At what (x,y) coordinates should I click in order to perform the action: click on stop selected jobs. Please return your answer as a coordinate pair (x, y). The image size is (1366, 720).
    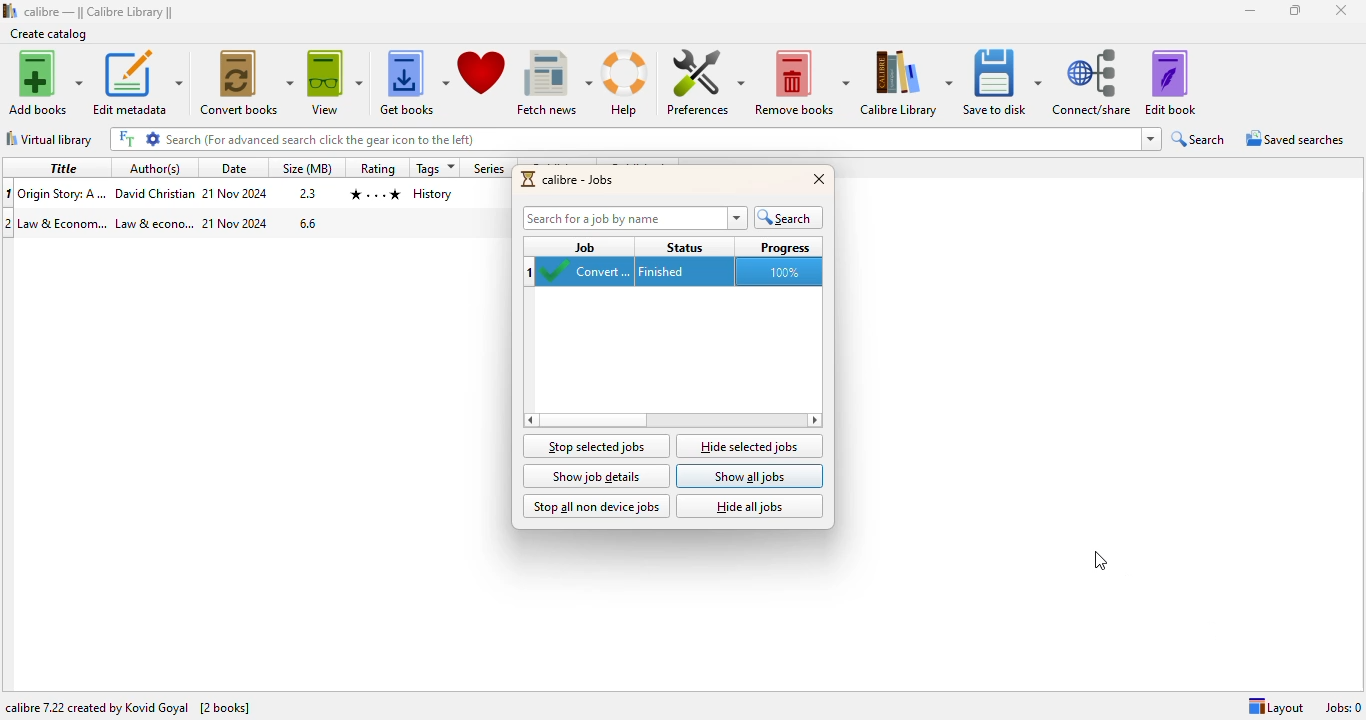
    Looking at the image, I should click on (596, 445).